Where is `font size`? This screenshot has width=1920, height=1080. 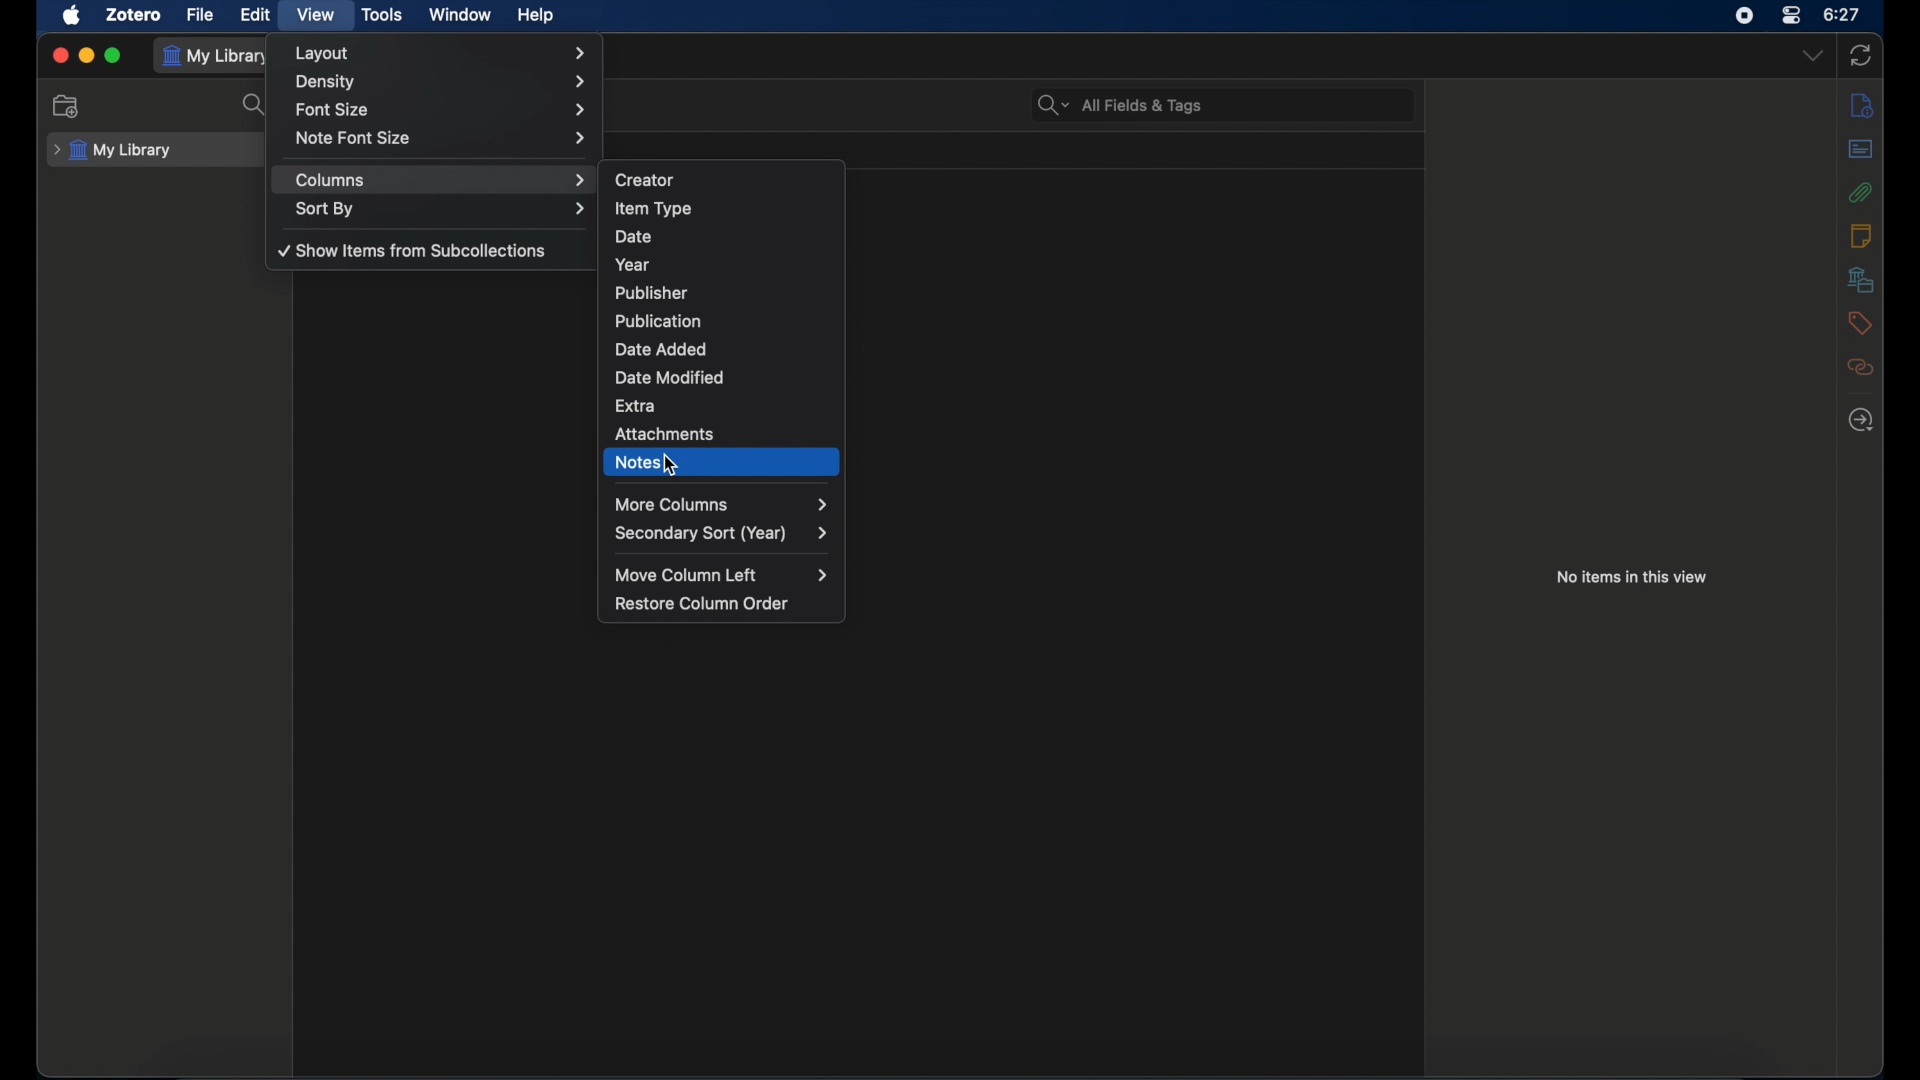
font size is located at coordinates (443, 108).